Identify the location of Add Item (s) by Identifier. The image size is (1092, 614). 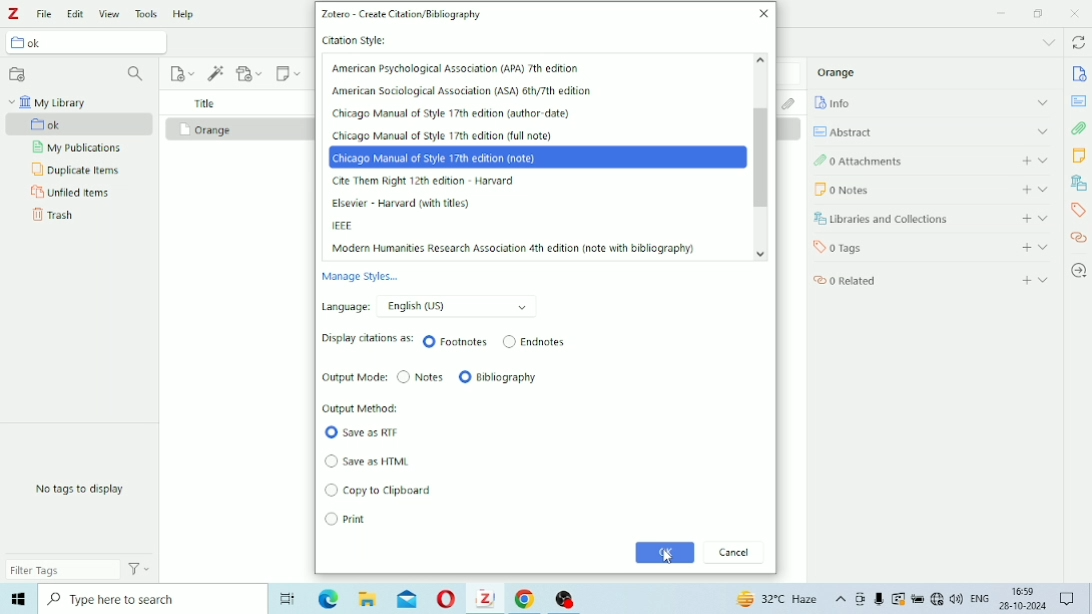
(217, 73).